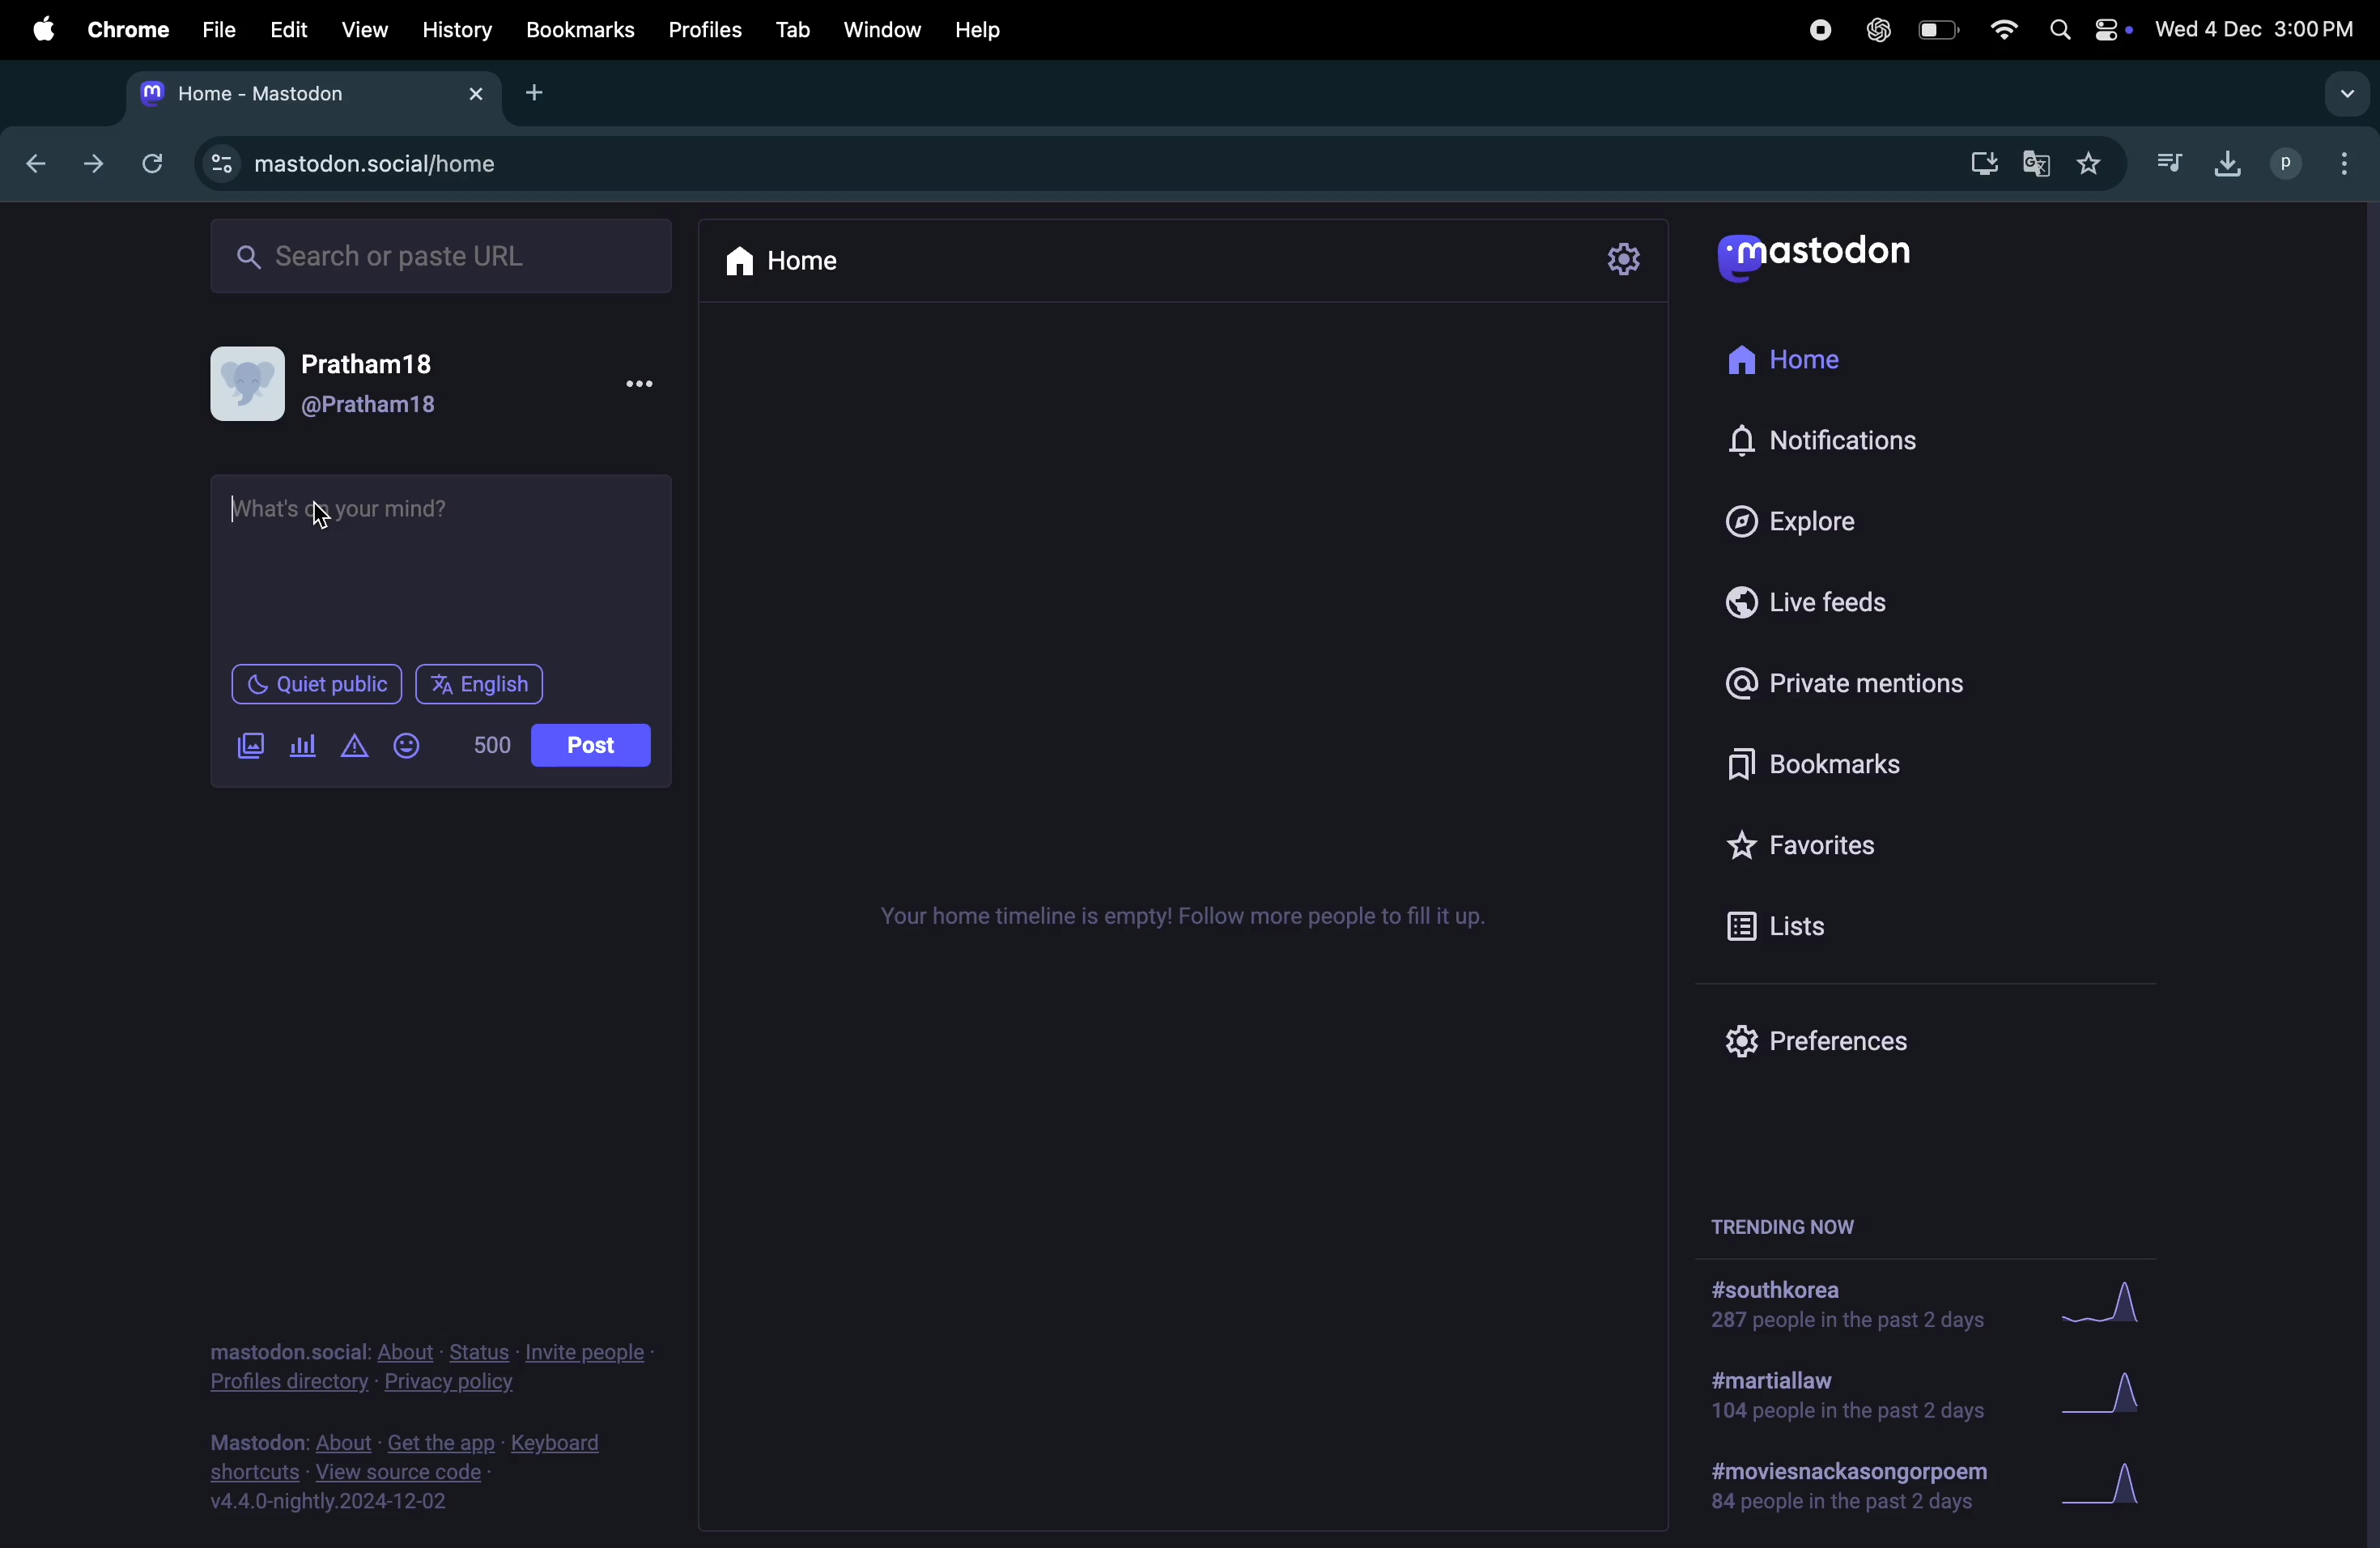 Image resolution: width=2380 pixels, height=1548 pixels. What do you see at coordinates (1820, 31) in the screenshot?
I see `record` at bounding box center [1820, 31].